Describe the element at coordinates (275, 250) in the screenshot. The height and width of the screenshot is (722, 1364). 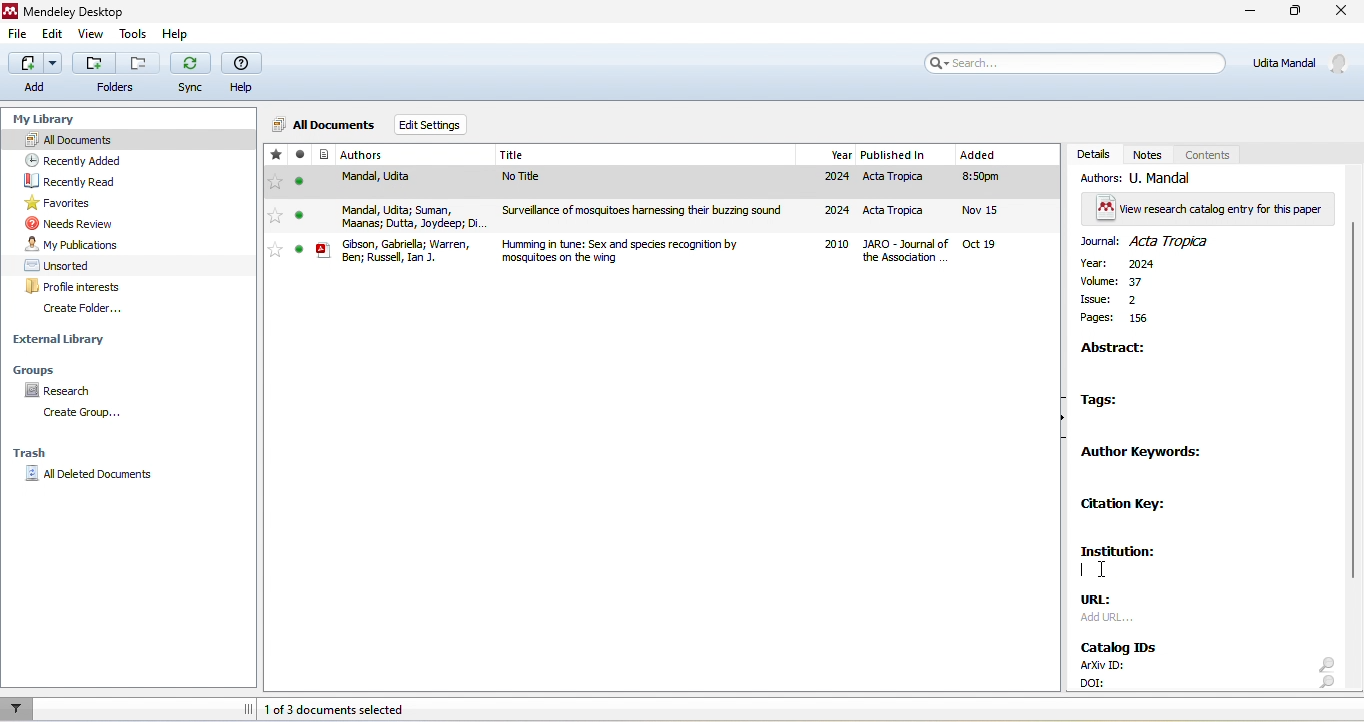
I see `favorites toggle` at that location.